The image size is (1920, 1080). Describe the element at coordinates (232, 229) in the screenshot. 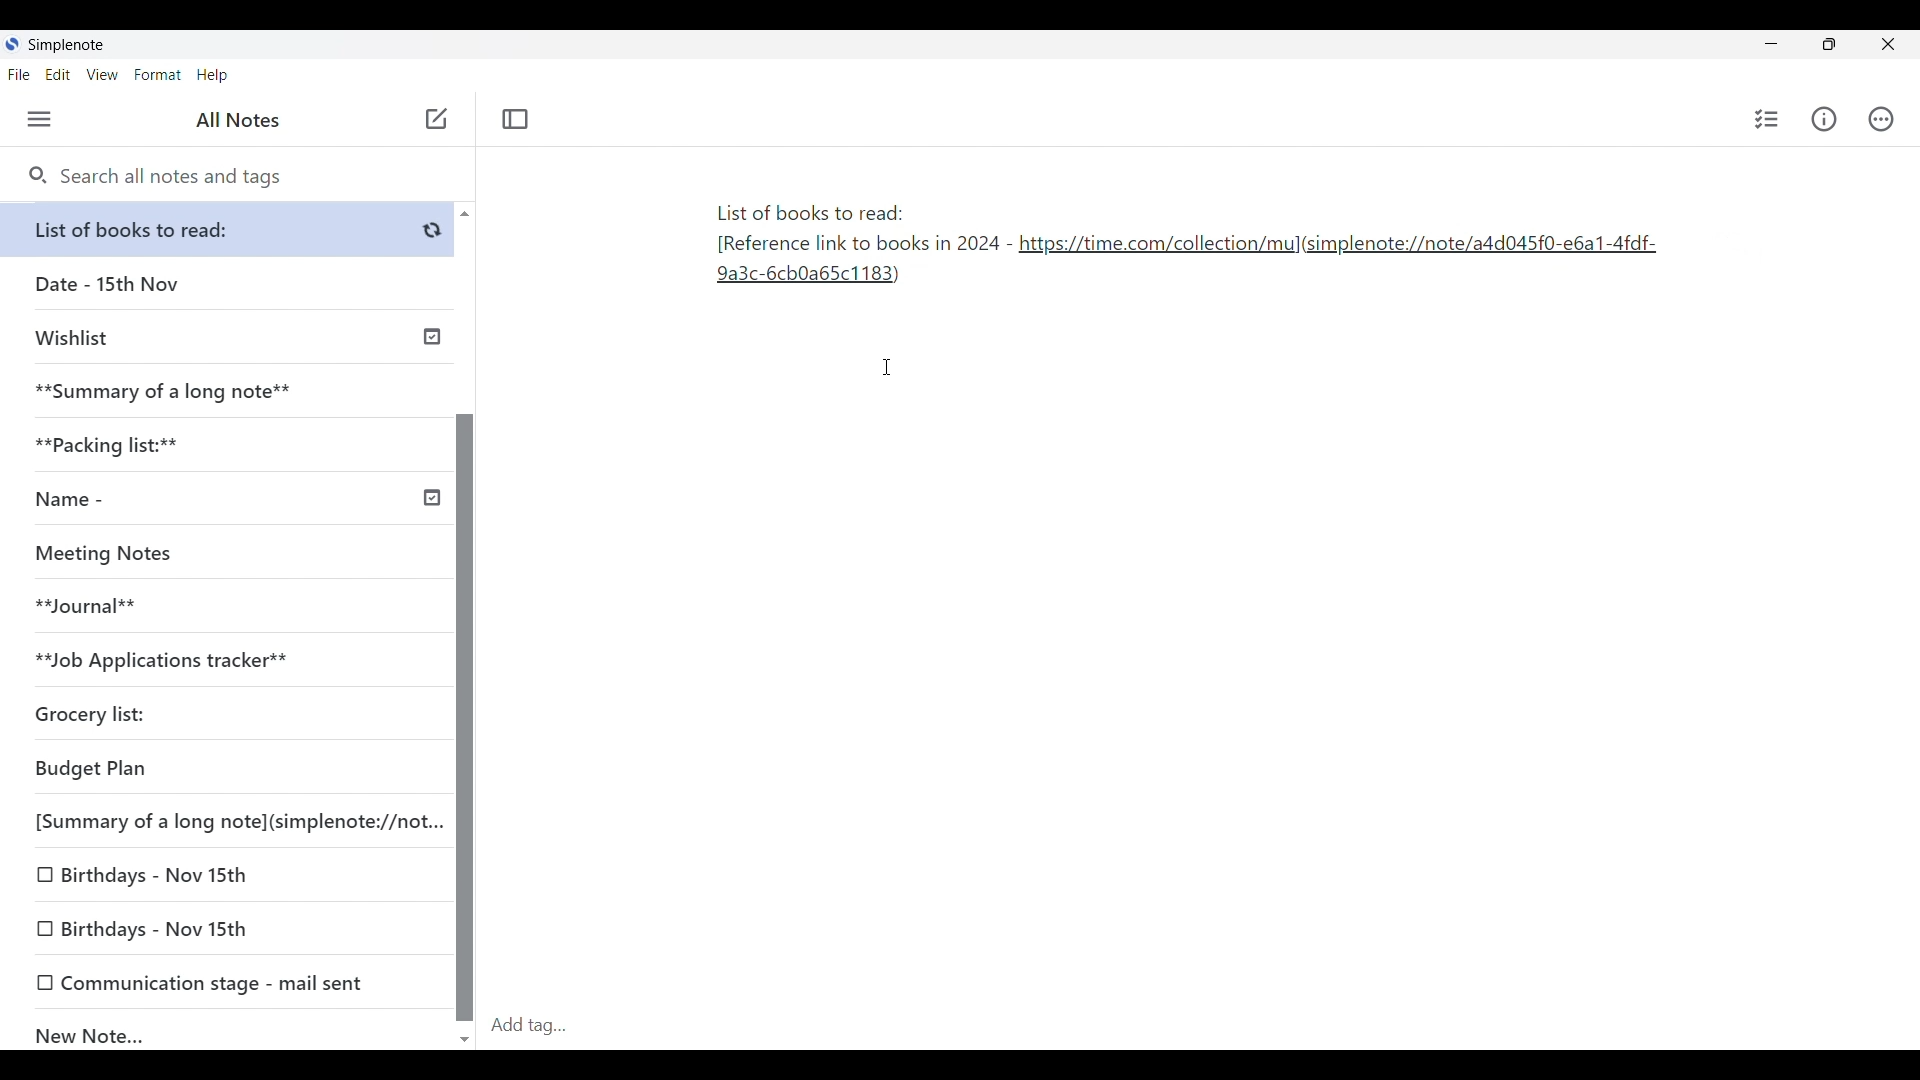

I see `List of books to read:` at that location.